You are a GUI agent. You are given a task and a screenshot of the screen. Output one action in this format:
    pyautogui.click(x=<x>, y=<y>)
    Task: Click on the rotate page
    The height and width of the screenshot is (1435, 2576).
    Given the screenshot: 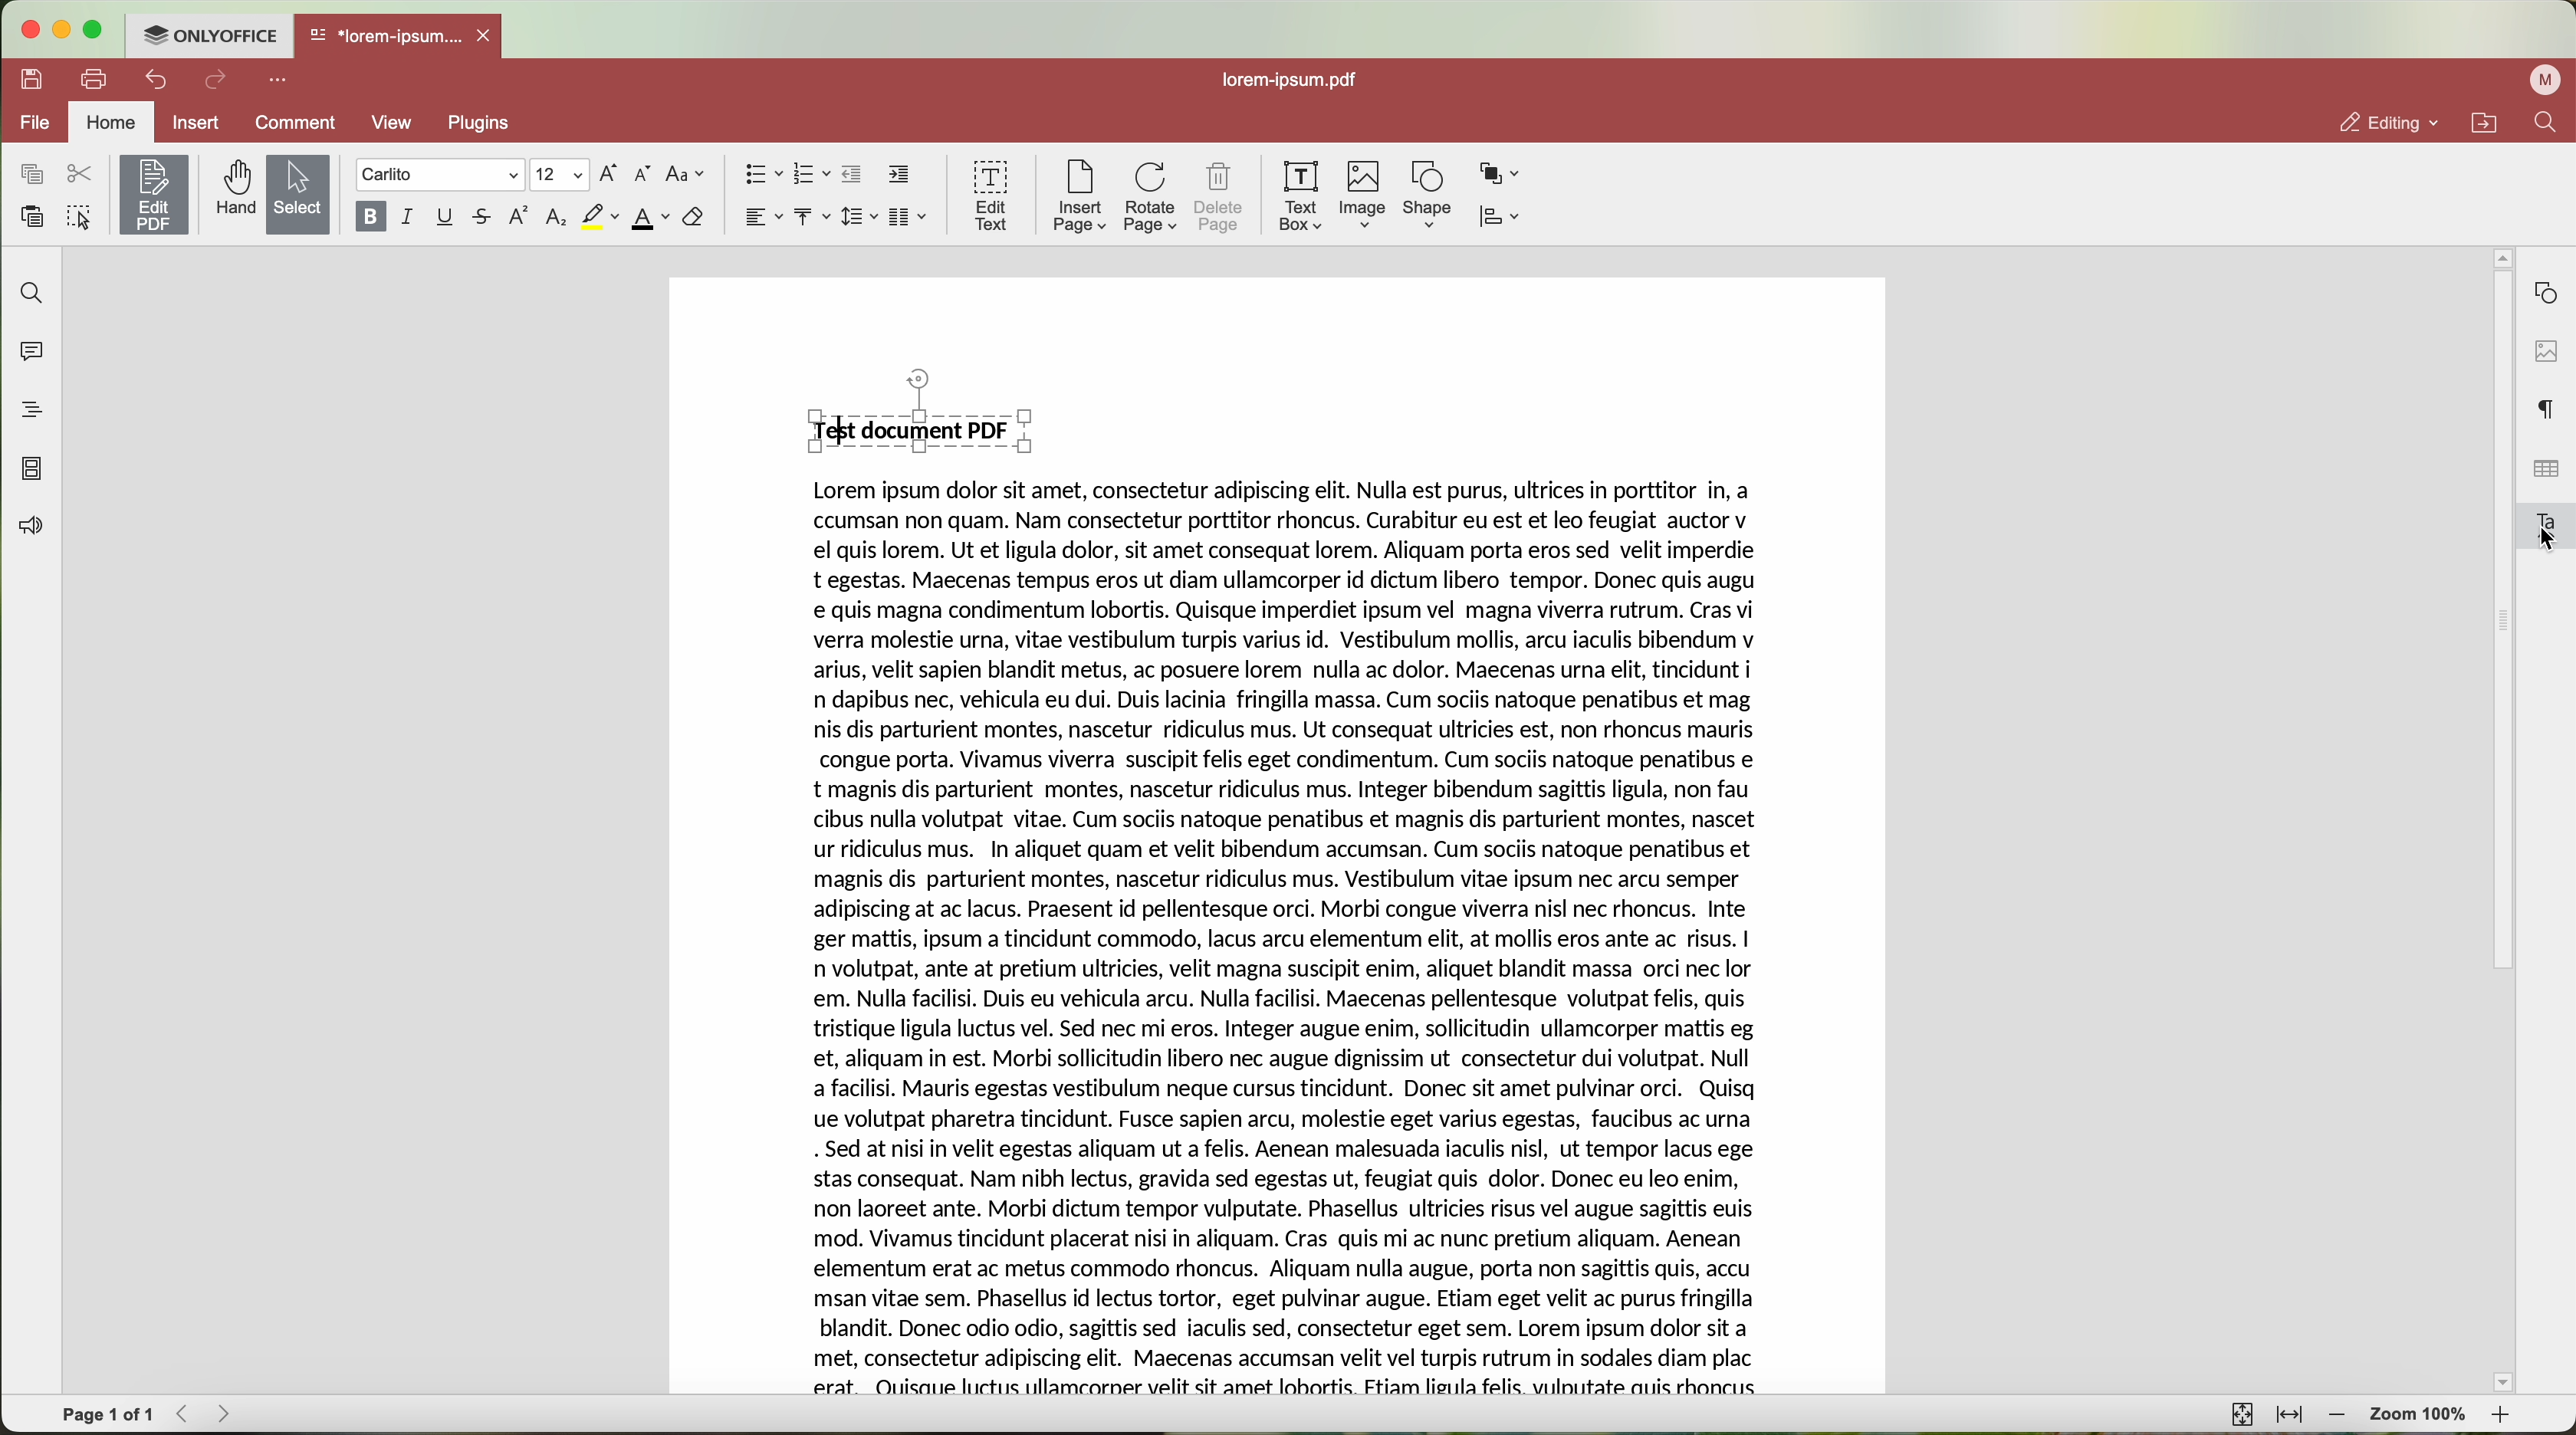 What is the action you would take?
    pyautogui.click(x=1152, y=197)
    